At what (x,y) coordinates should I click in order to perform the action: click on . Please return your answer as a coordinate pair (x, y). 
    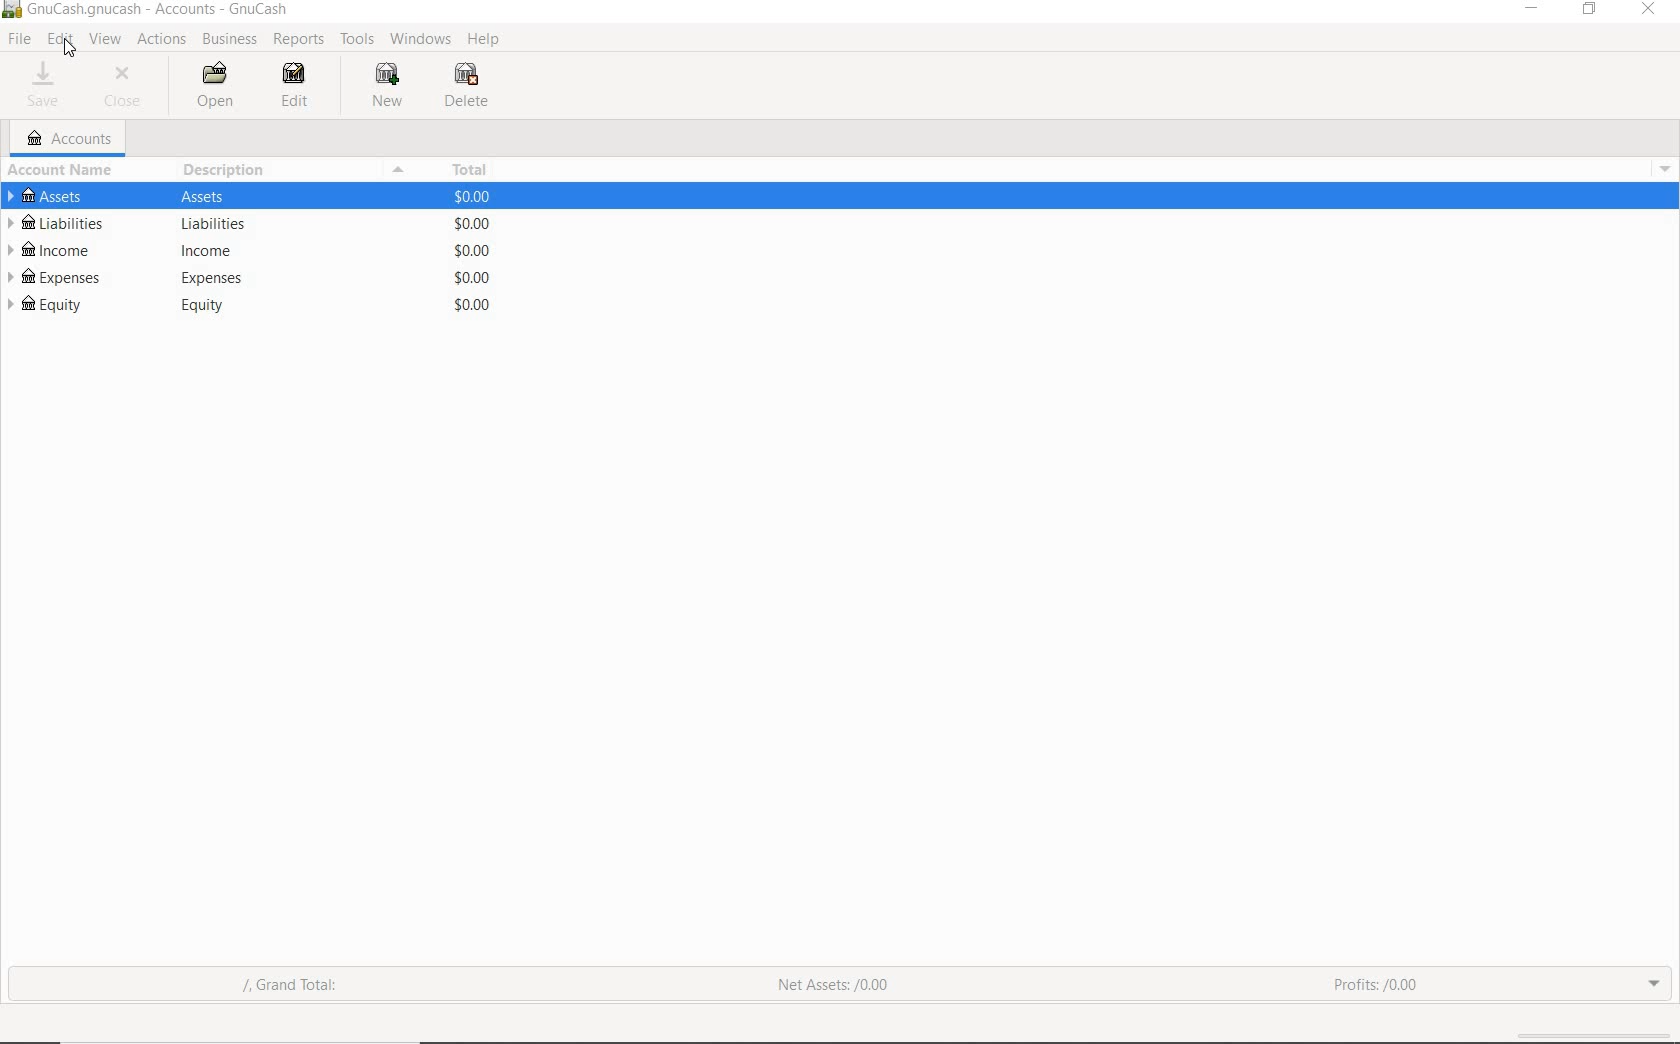
    Looking at the image, I should click on (495, 198).